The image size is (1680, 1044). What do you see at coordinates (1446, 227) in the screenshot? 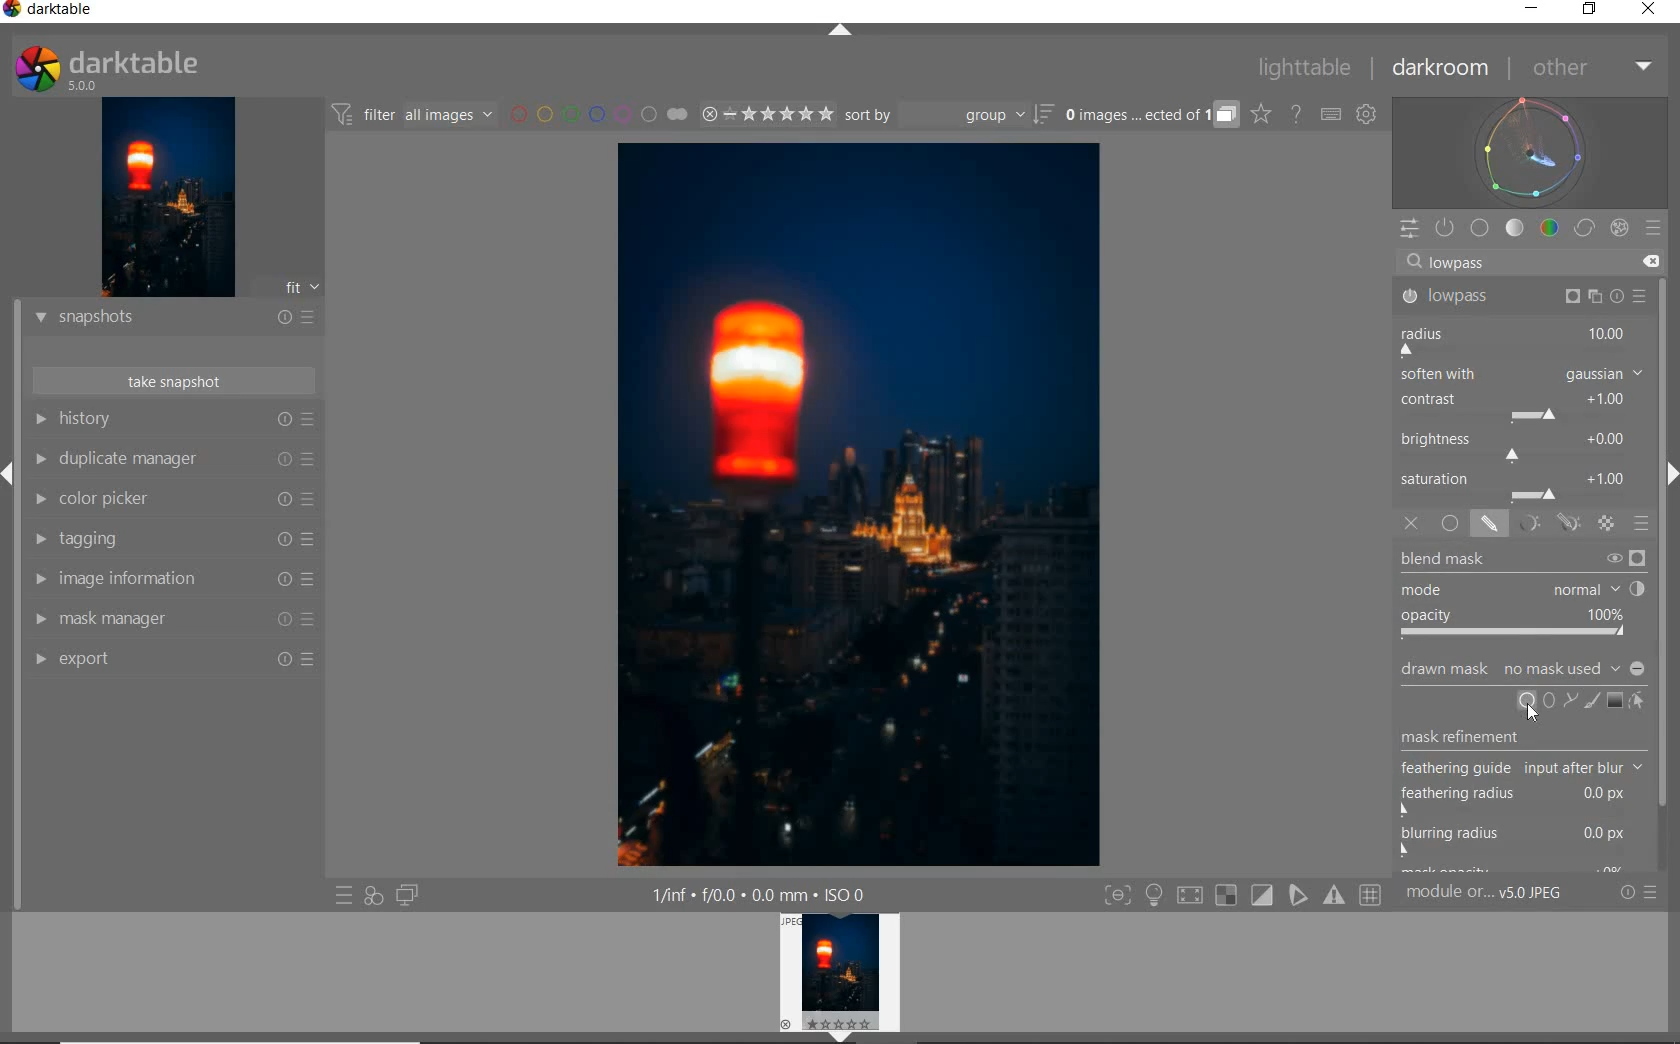
I see `SHOW ONLY ACTIVE MODULES` at bounding box center [1446, 227].